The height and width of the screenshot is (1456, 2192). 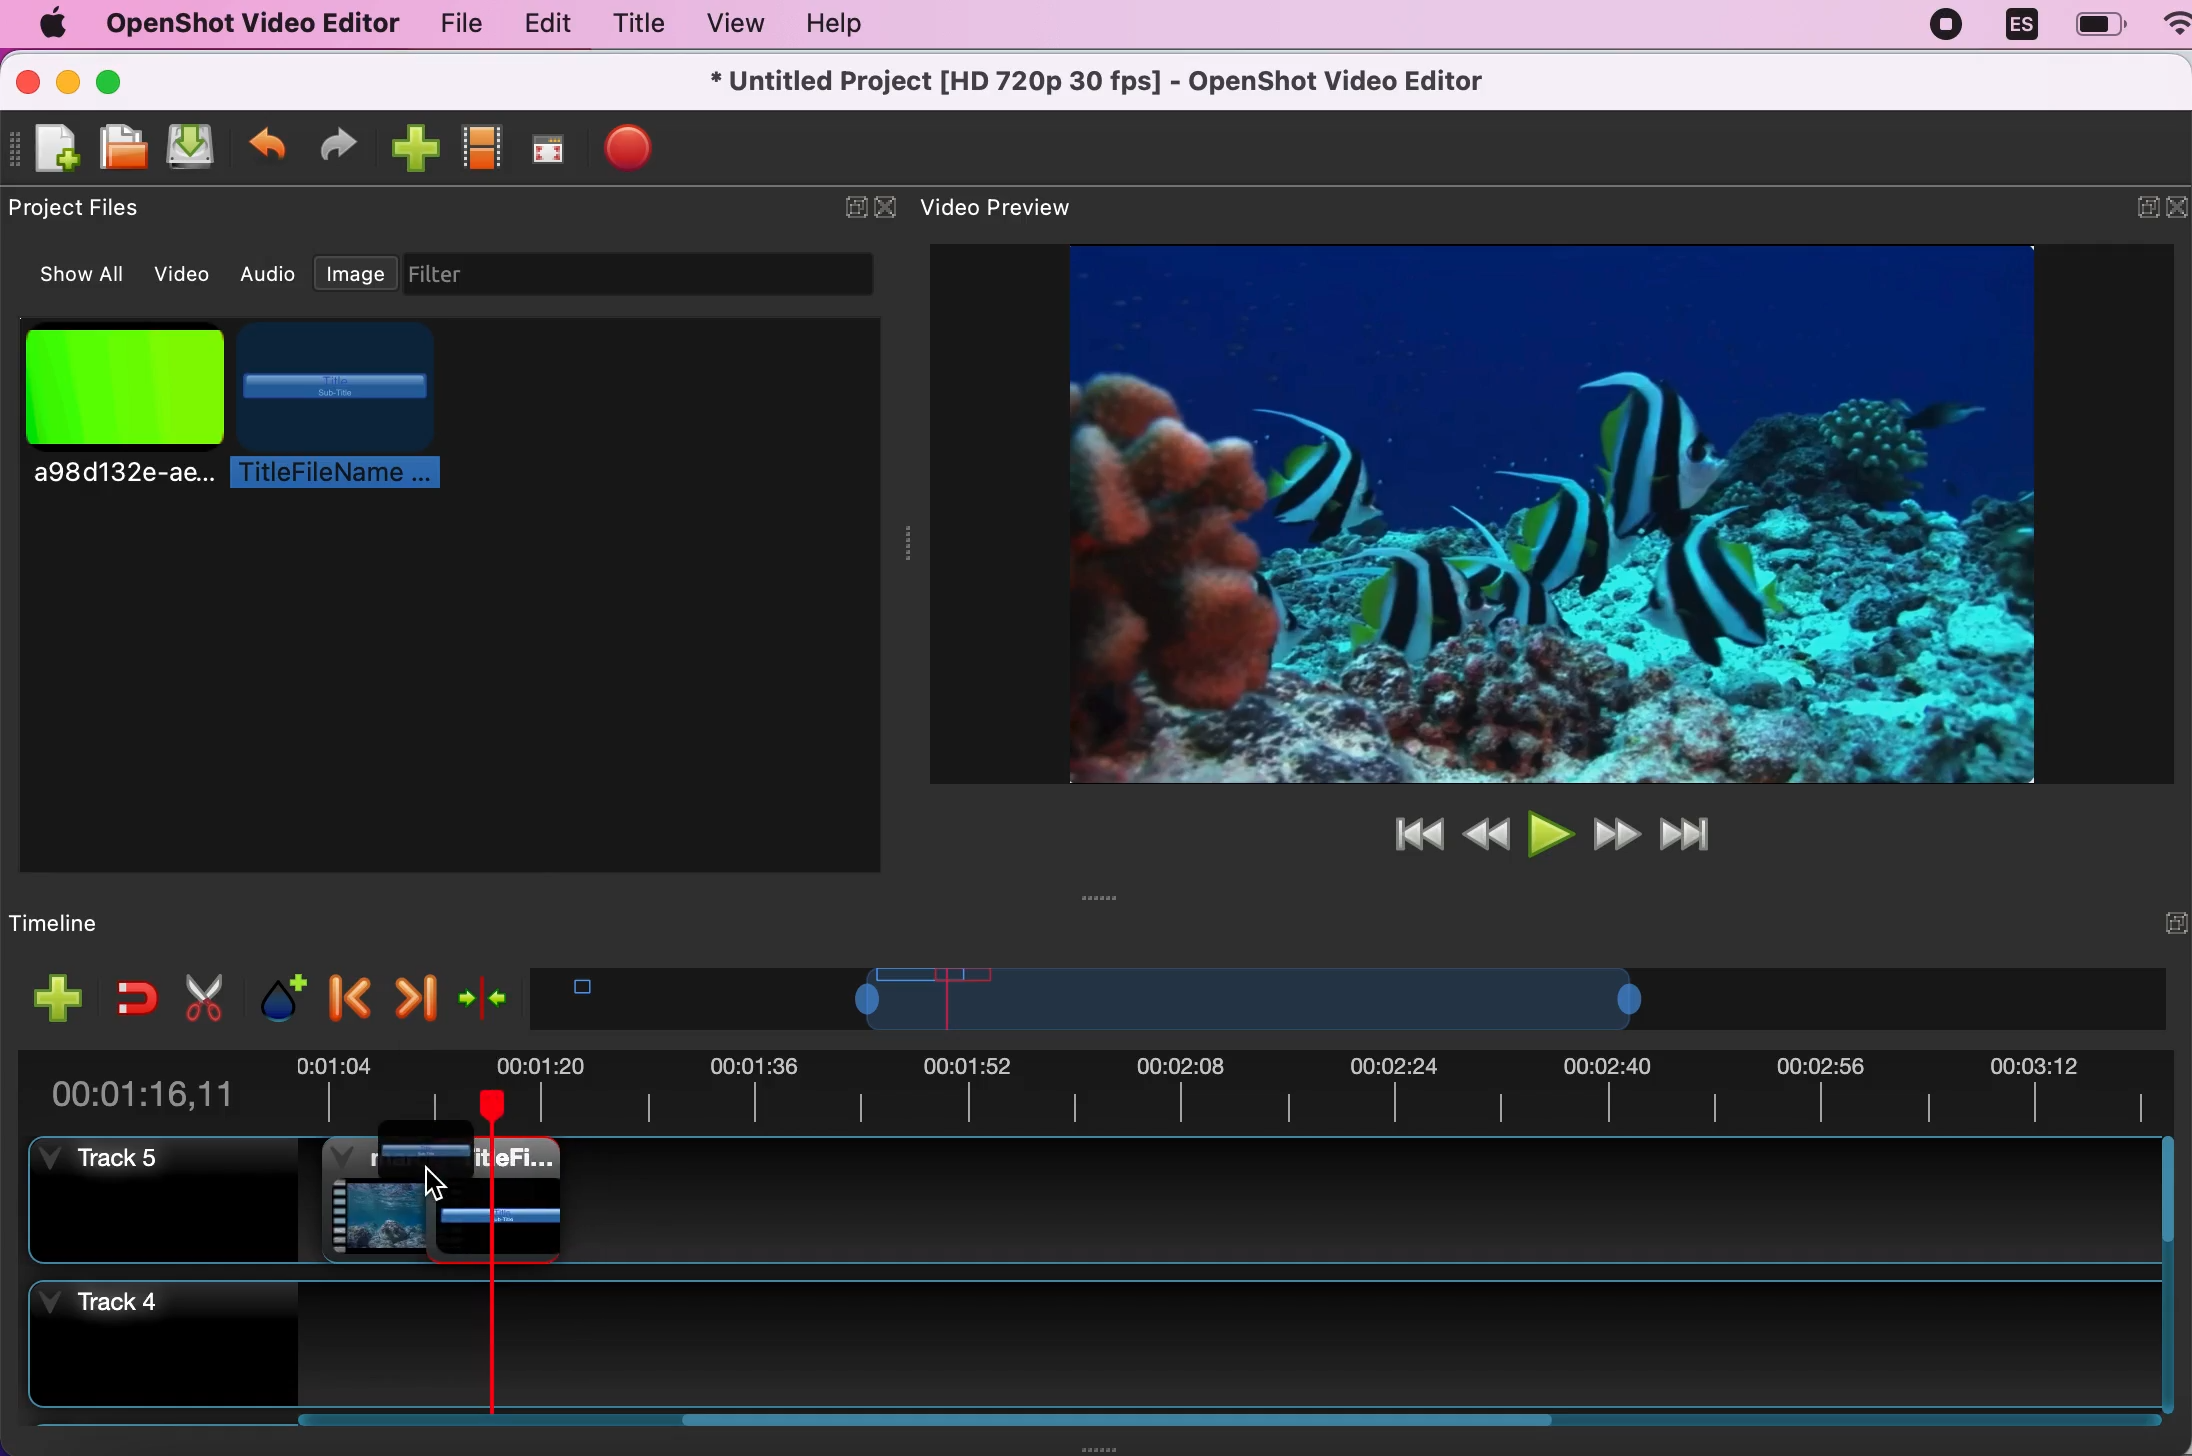 What do you see at coordinates (840, 199) in the screenshot?
I see `hide/expand` at bounding box center [840, 199].